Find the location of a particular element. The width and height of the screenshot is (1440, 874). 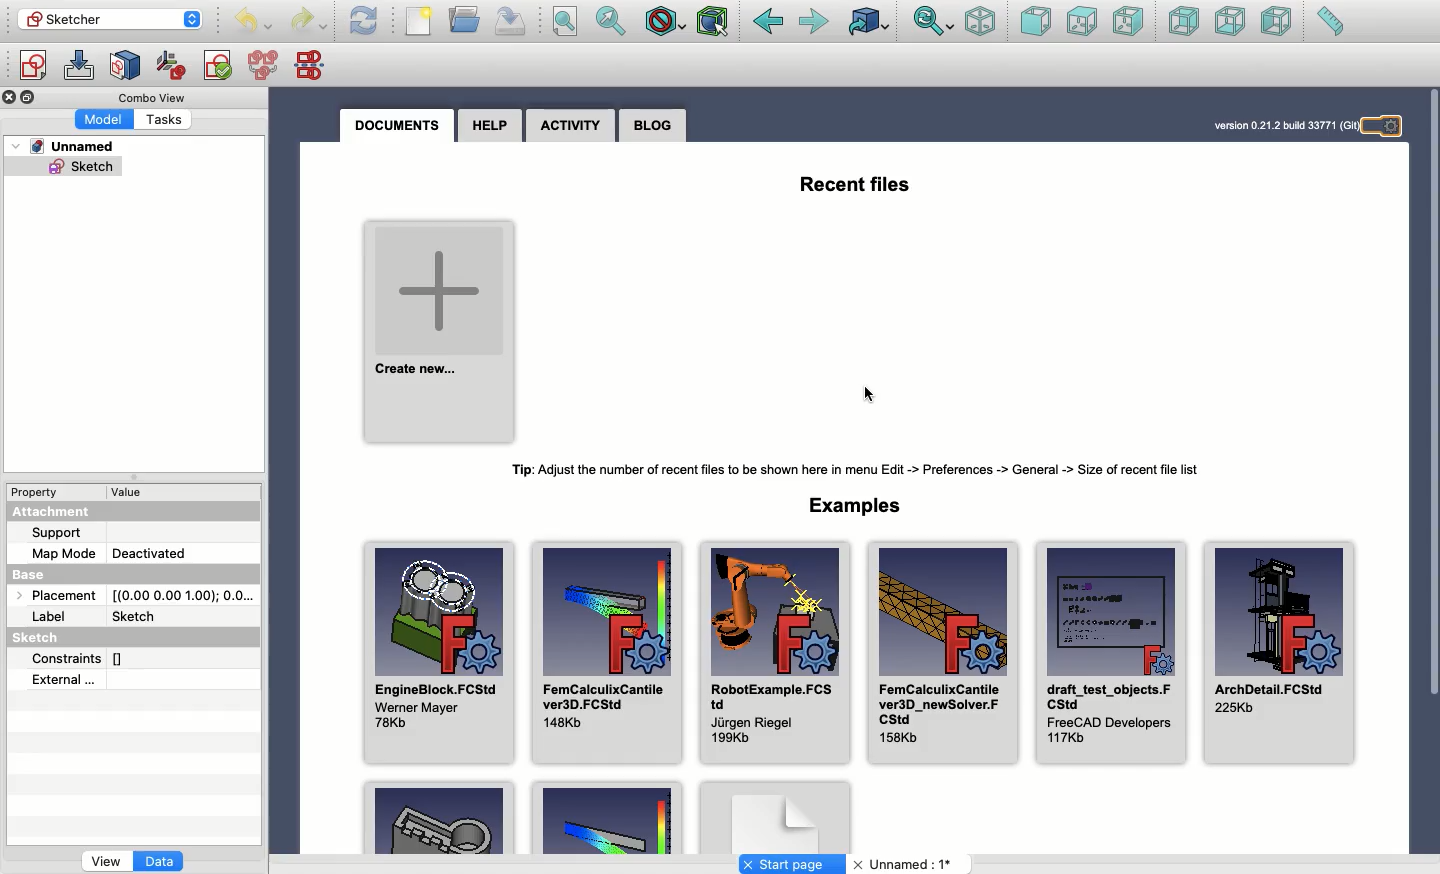

Label Sketch is located at coordinates (104, 617).